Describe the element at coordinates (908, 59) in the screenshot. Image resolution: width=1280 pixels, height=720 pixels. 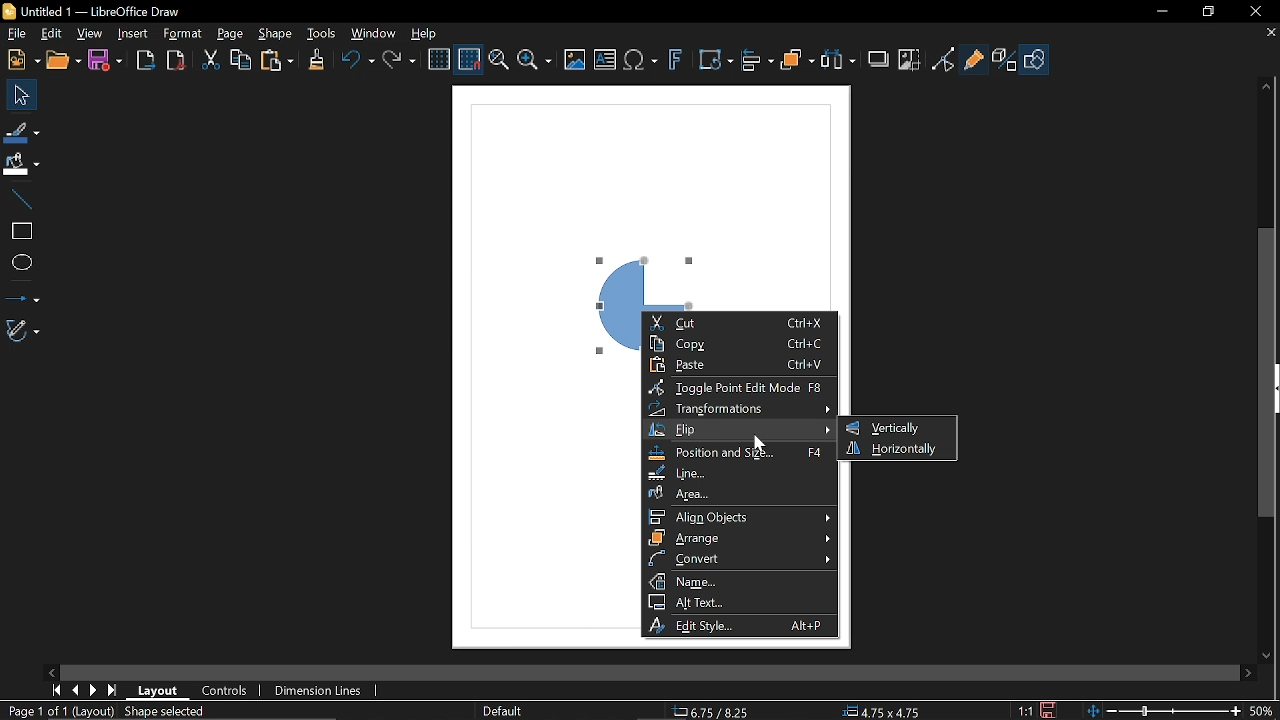
I see `Crop` at that location.